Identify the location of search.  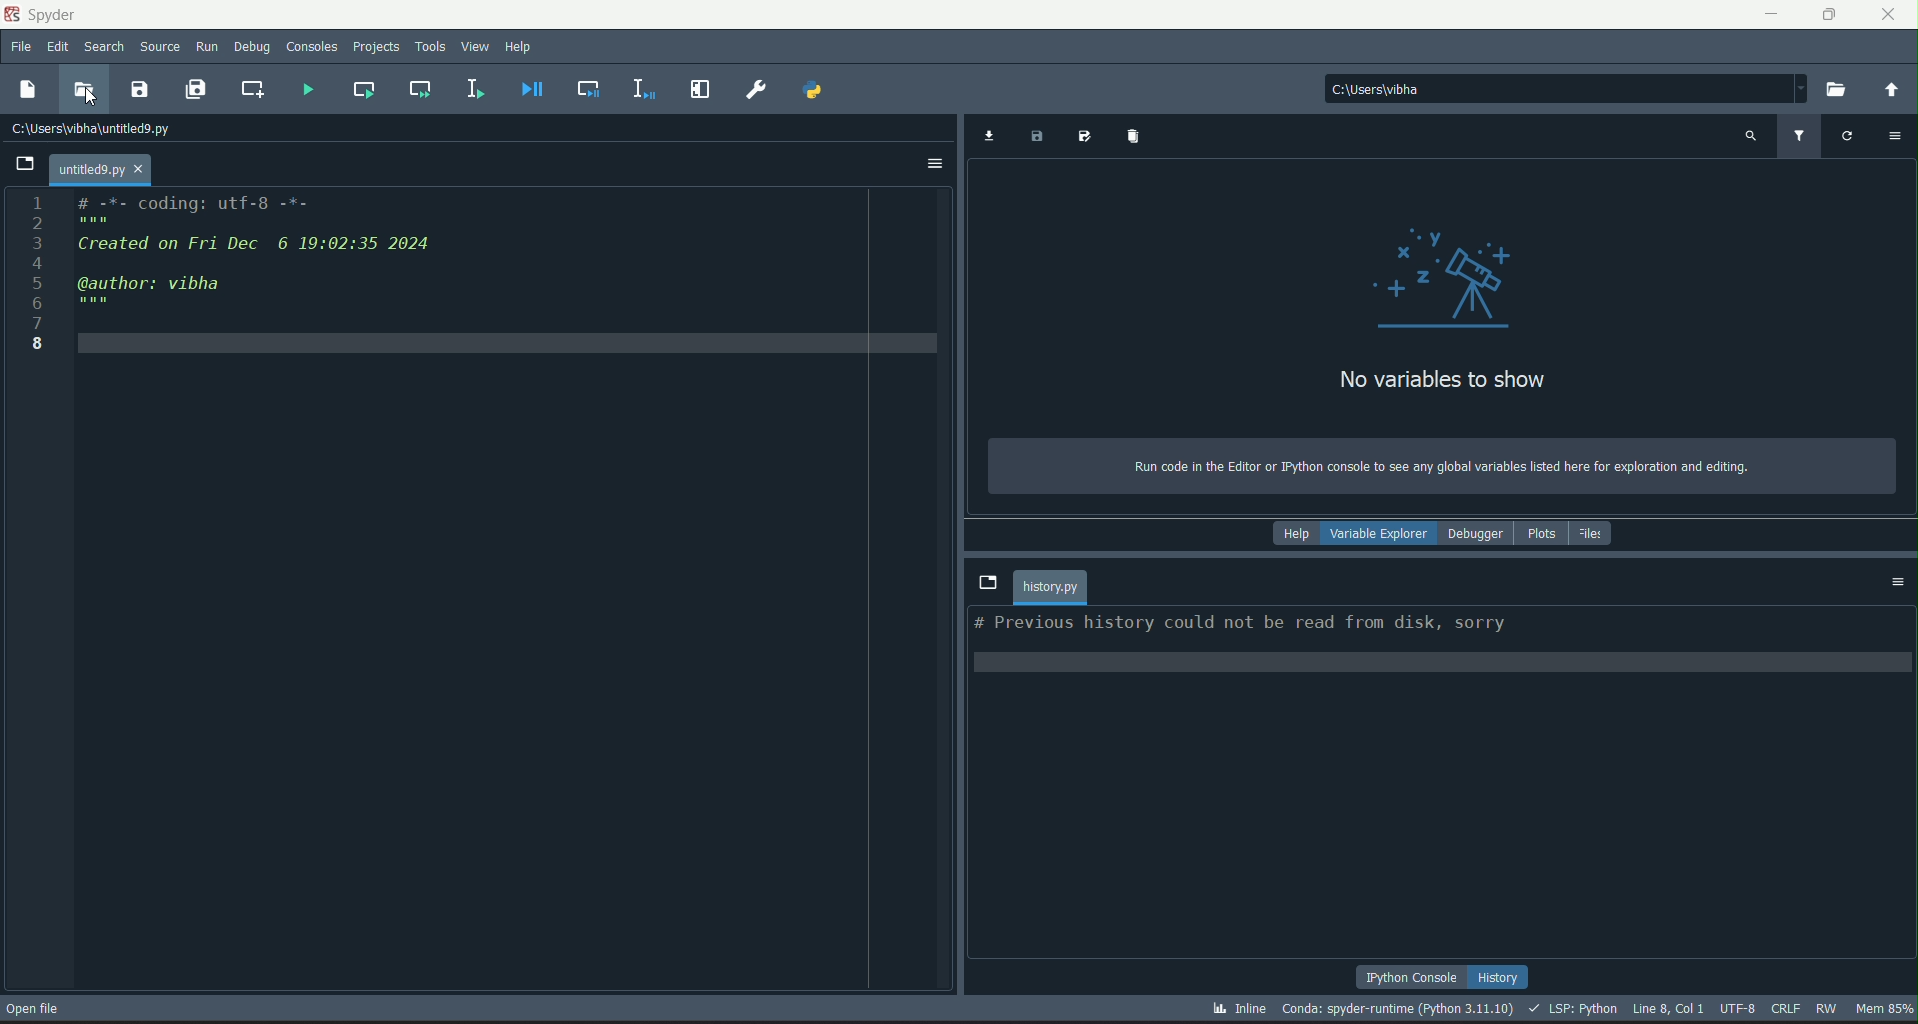
(106, 48).